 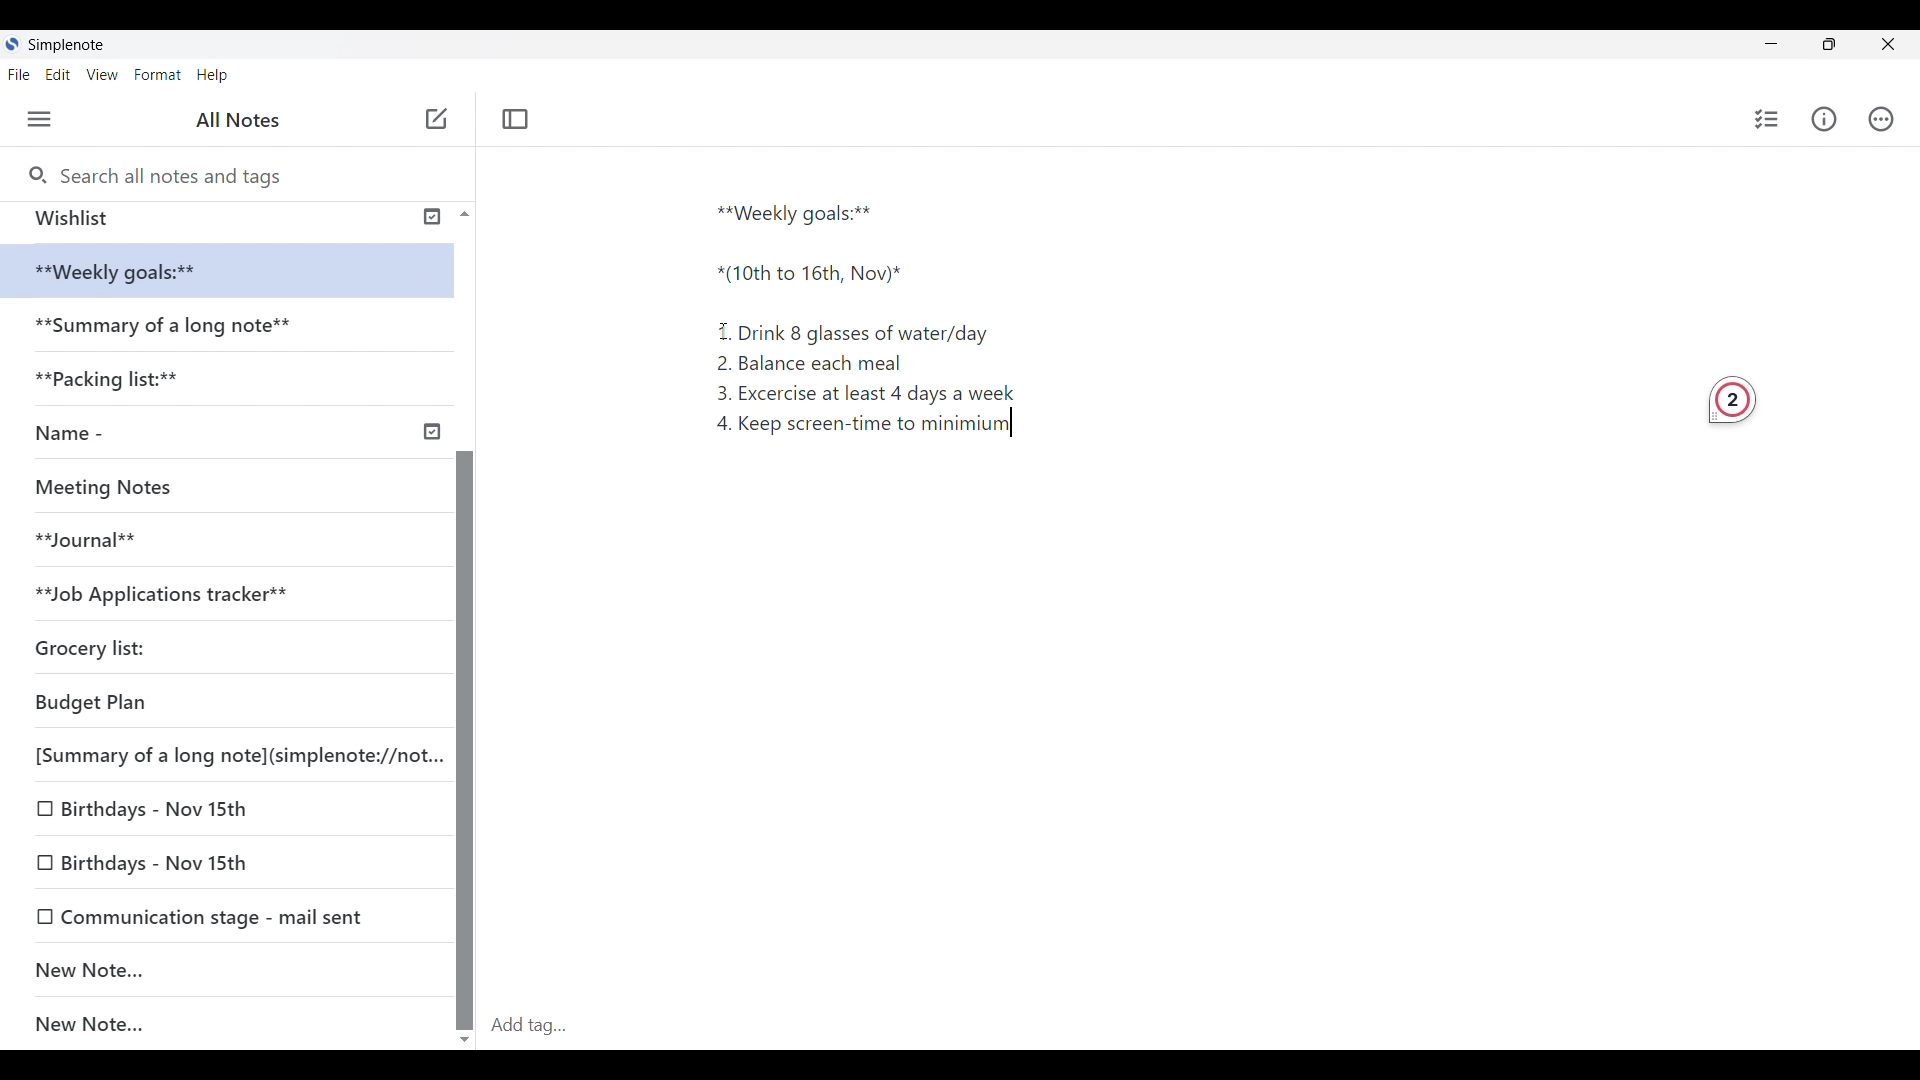 I want to click on Scroll up button, so click(x=459, y=213).